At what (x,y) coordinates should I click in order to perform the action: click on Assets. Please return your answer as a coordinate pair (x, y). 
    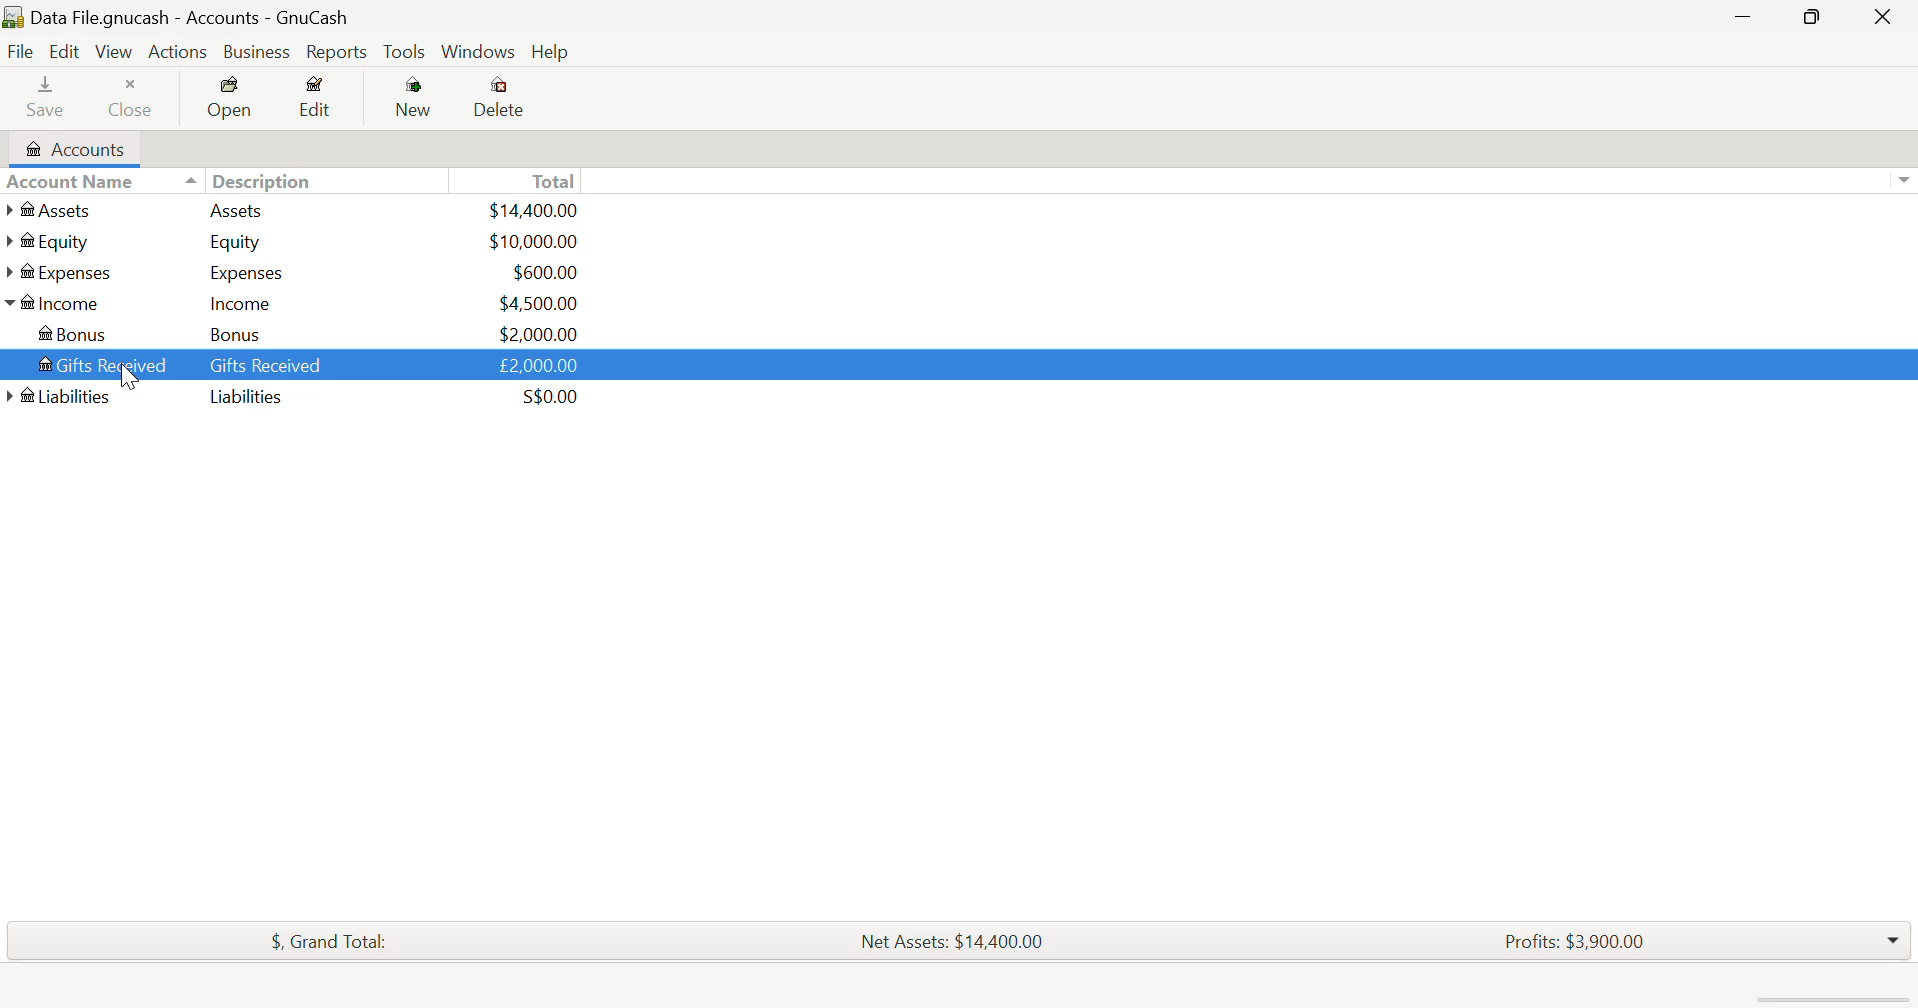
    Looking at the image, I should click on (55, 212).